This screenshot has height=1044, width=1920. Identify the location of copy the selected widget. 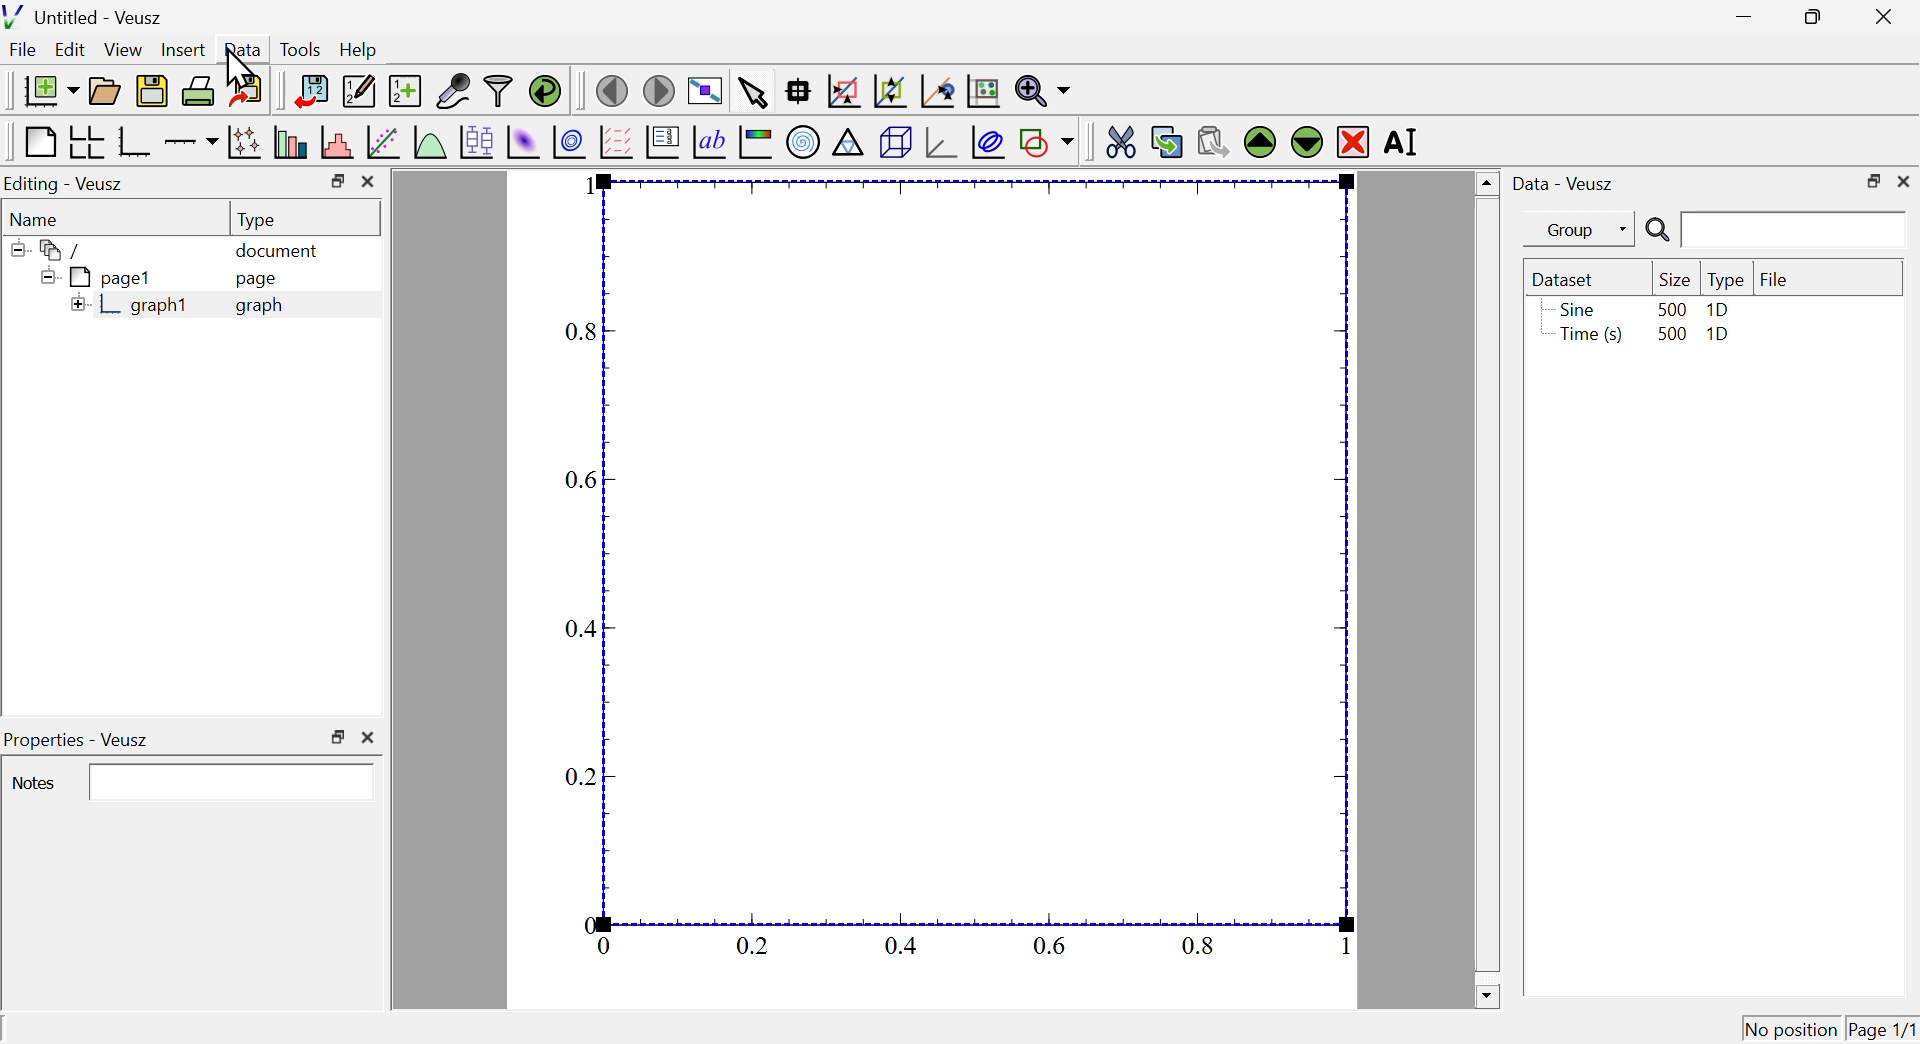
(1167, 140).